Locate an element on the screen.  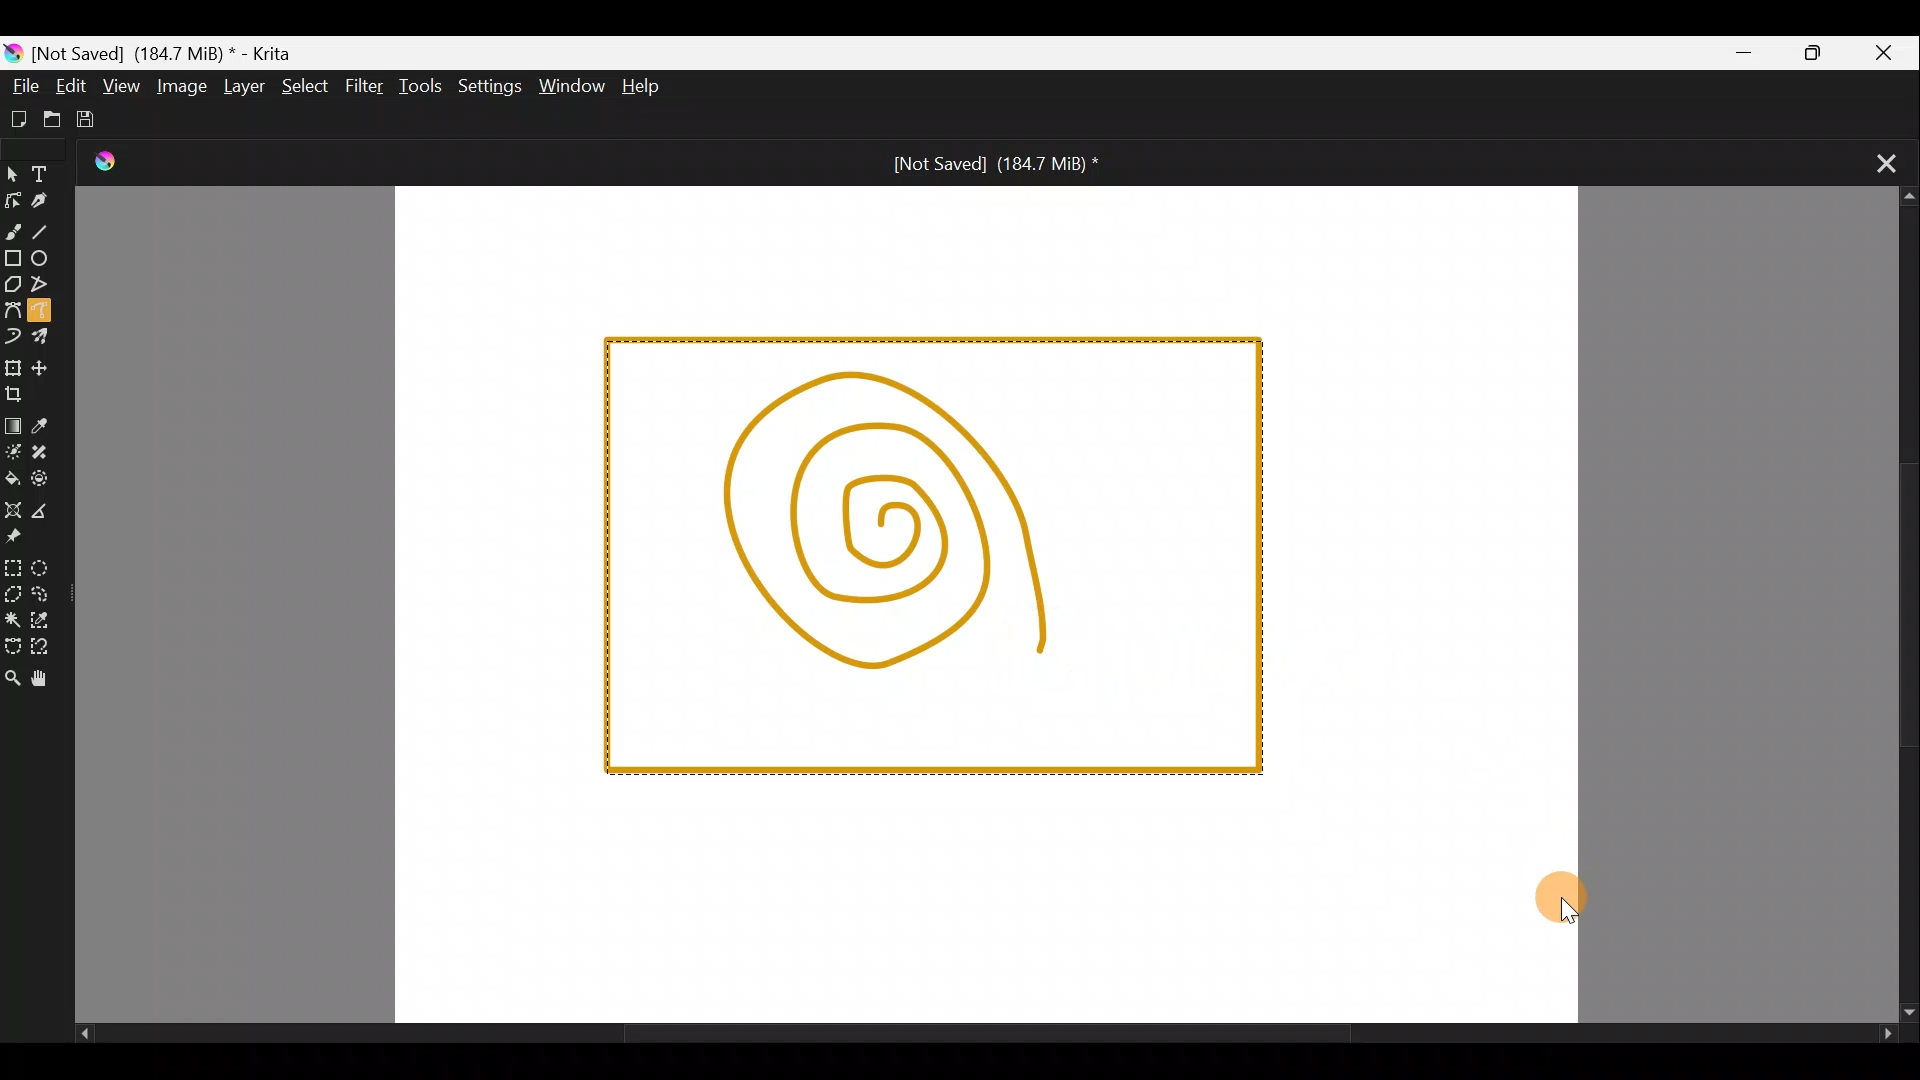
) [Not Saved] (184.7 MiB) * - Krita is located at coordinates (172, 52).